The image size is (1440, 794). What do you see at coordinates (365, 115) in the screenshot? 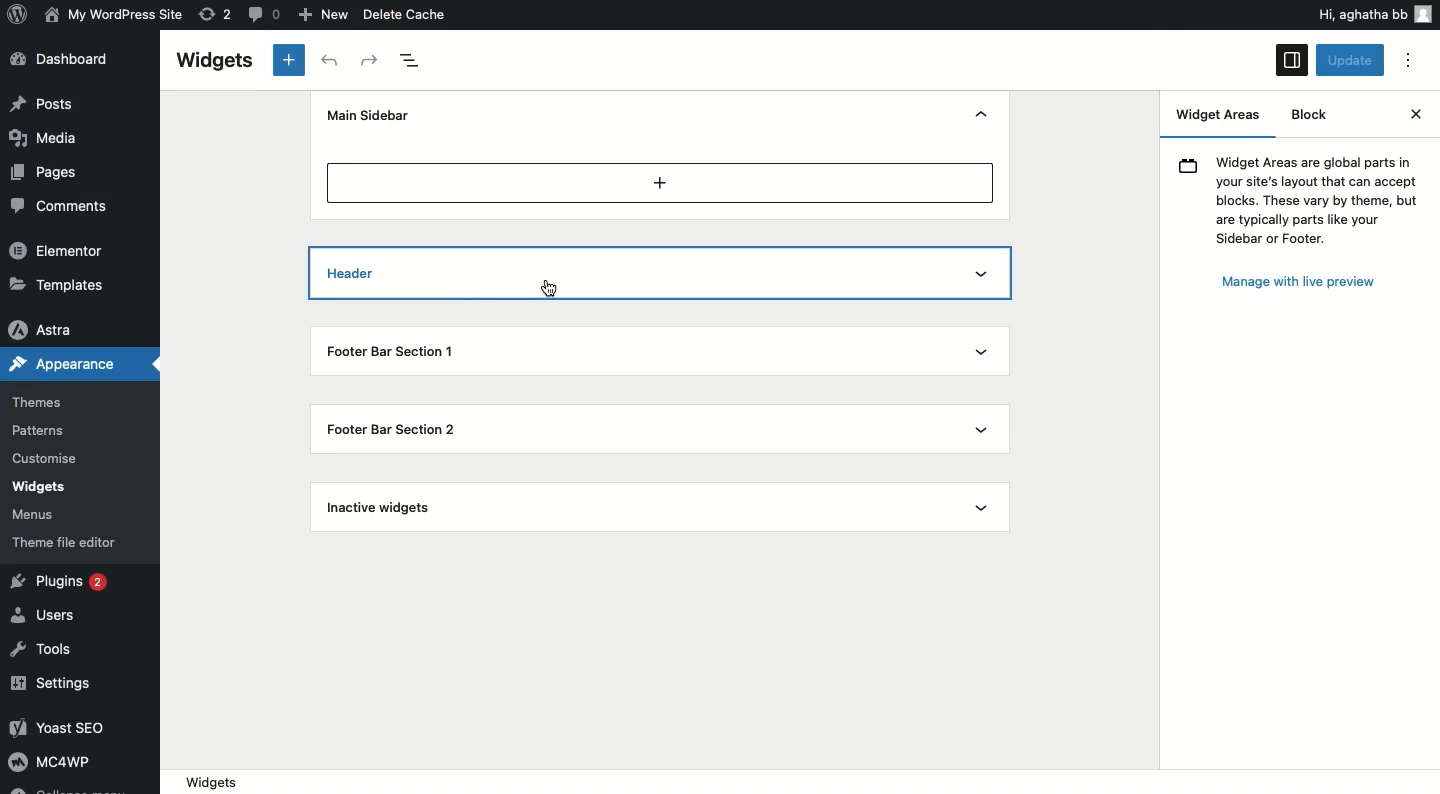
I see `Mine sidebar` at bounding box center [365, 115].